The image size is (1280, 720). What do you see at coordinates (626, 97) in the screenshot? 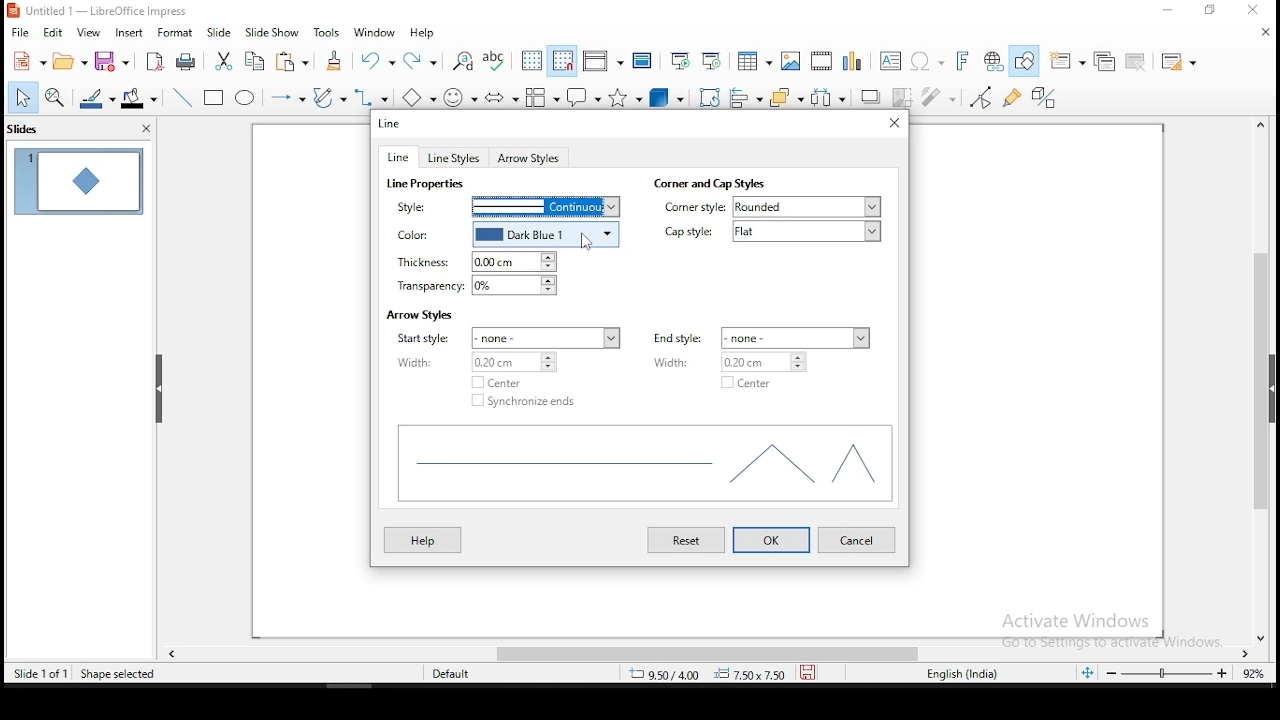
I see `stars and banners` at bounding box center [626, 97].